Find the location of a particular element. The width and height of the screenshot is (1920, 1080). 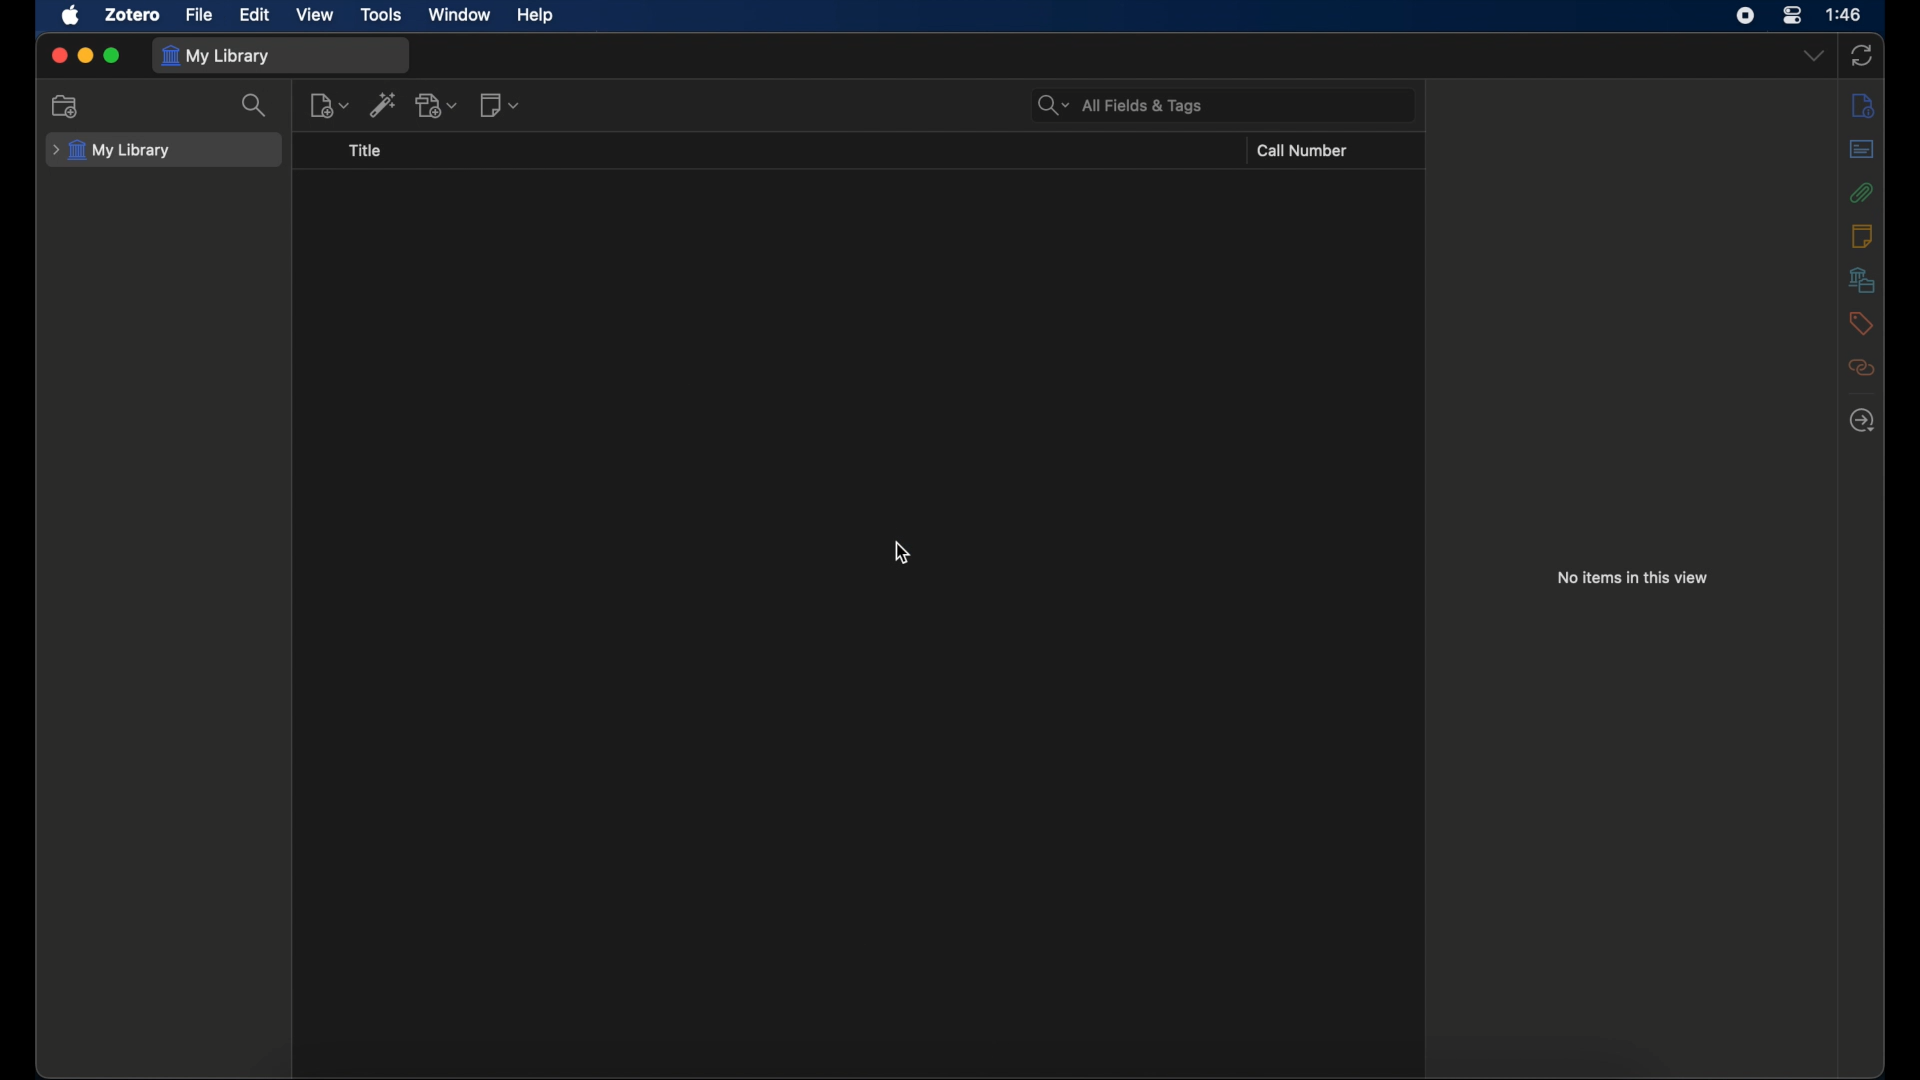

maximize is located at coordinates (113, 56).